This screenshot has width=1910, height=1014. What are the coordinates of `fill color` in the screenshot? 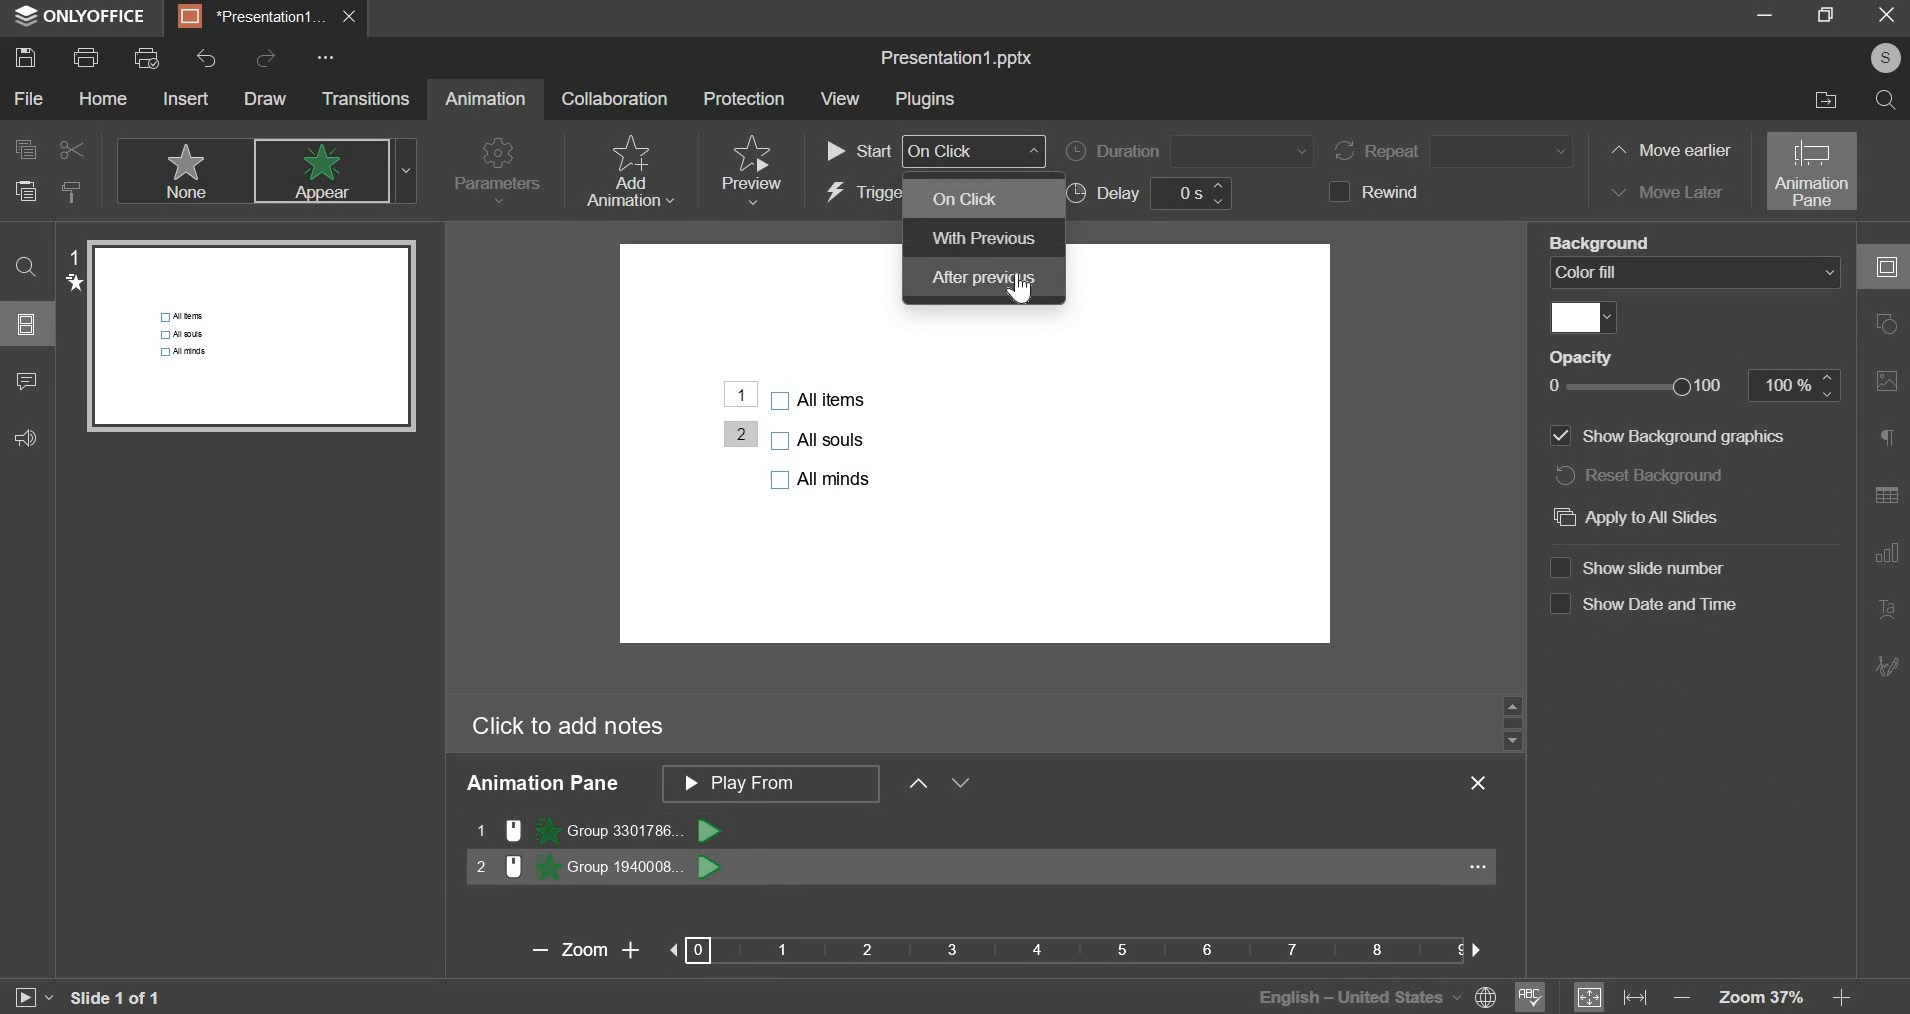 It's located at (1582, 319).